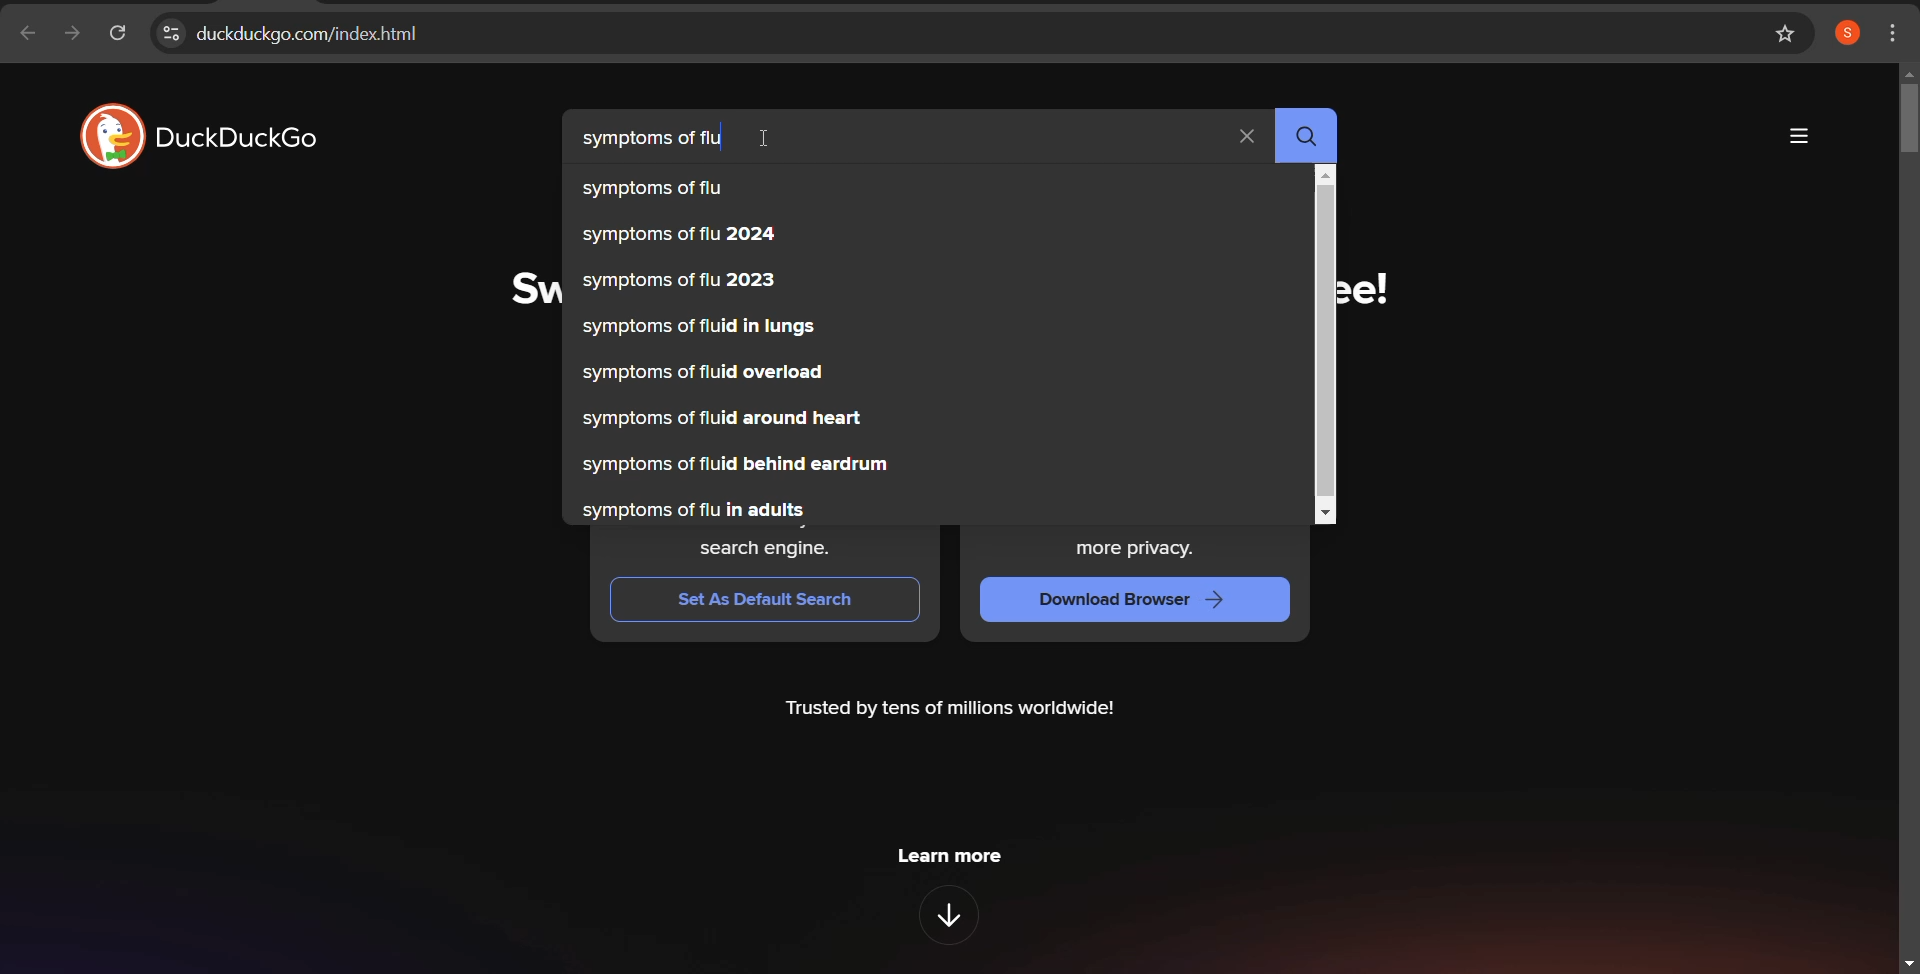 The width and height of the screenshot is (1920, 974). Describe the element at coordinates (1139, 548) in the screenshot. I see `more privacy` at that location.